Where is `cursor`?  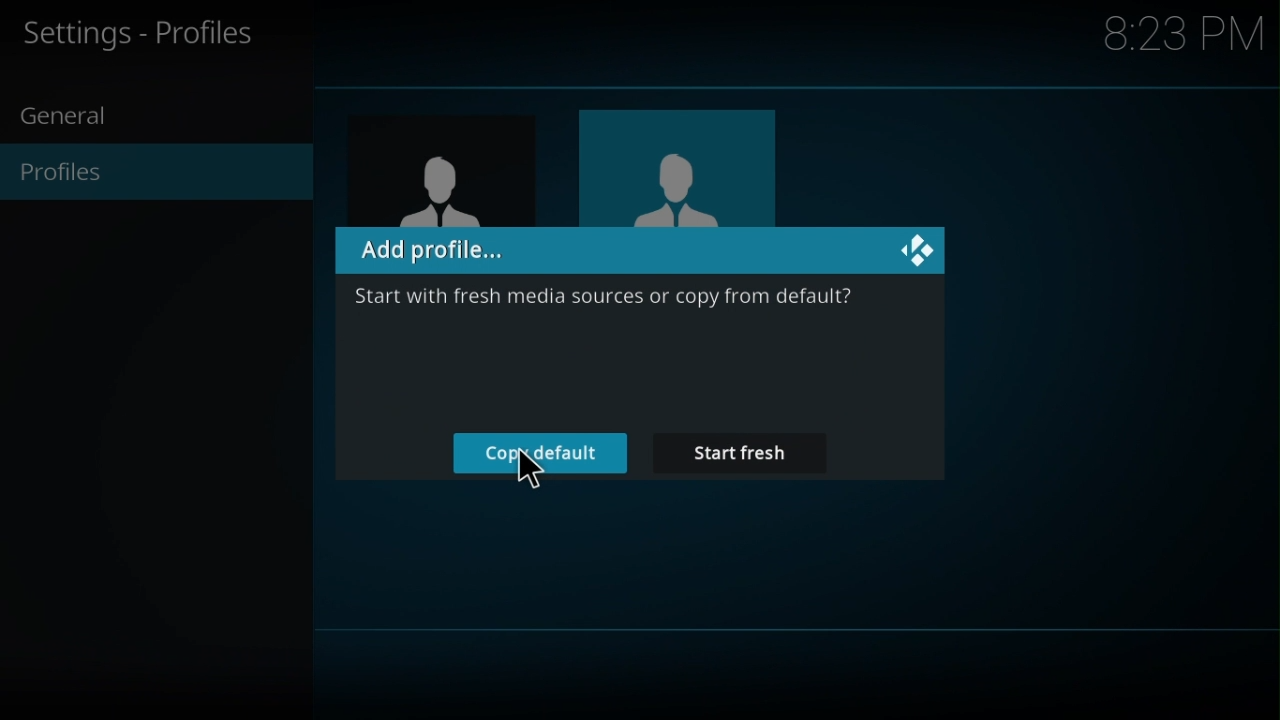 cursor is located at coordinates (531, 473).